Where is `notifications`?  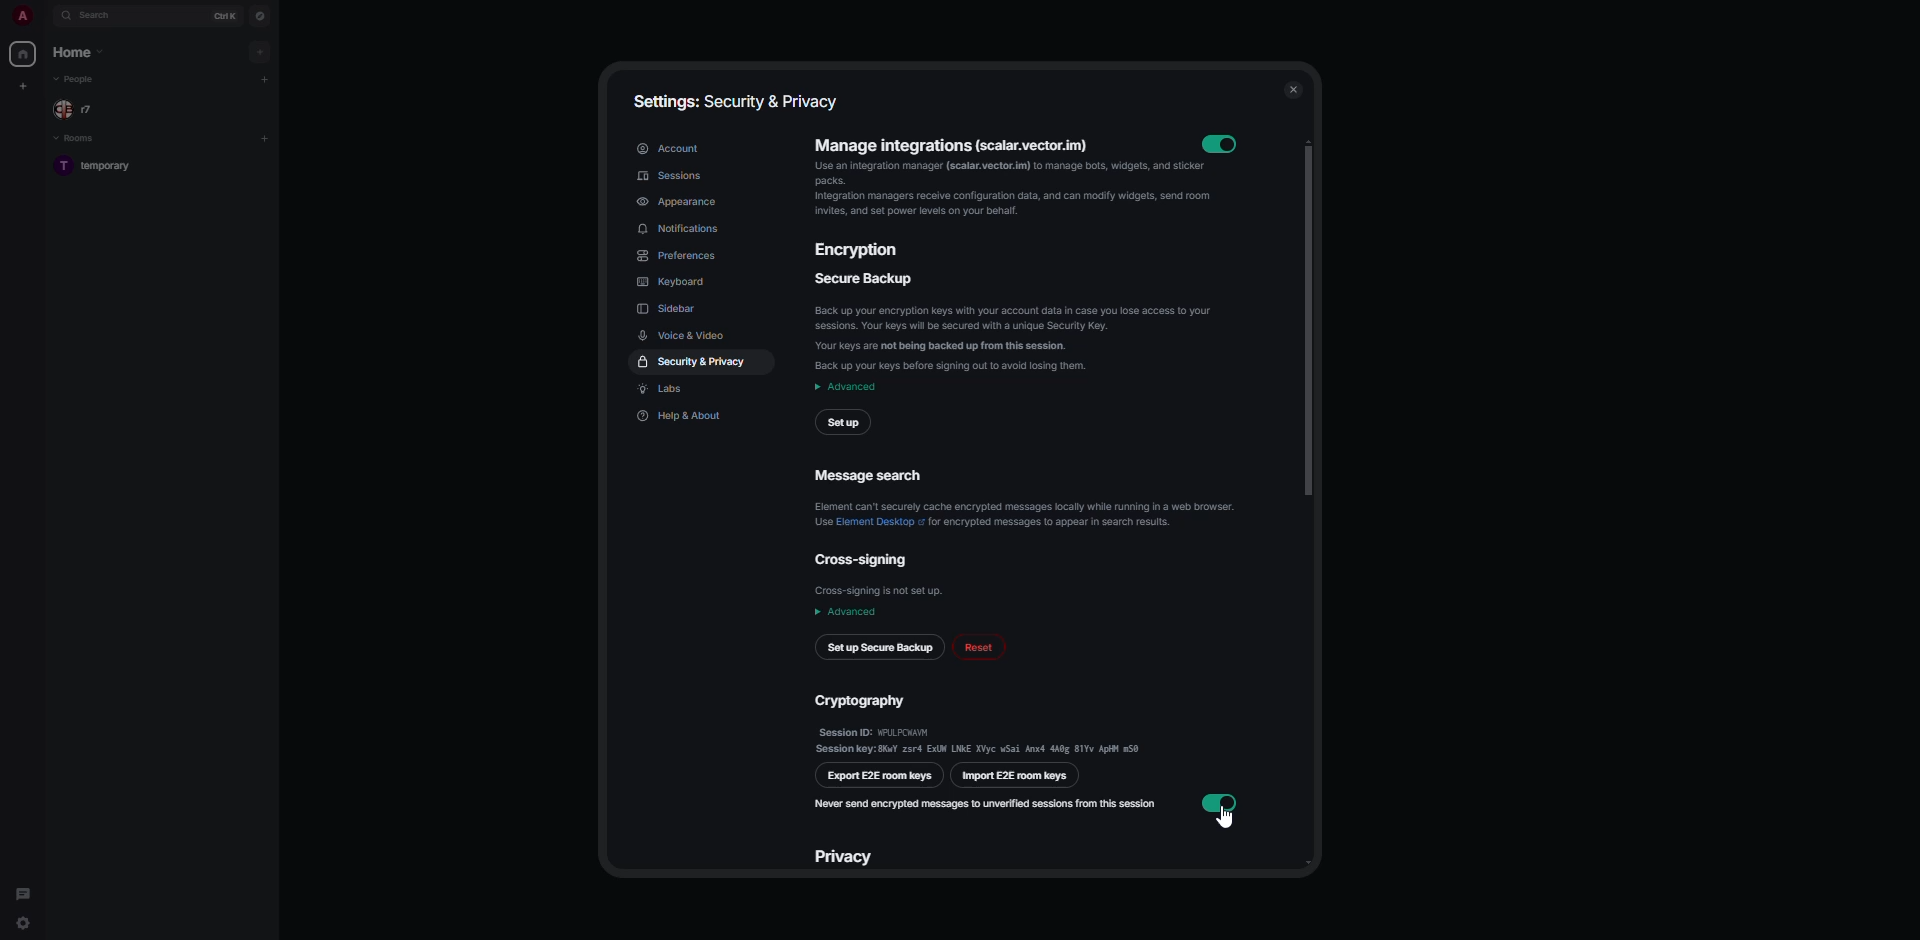
notifications is located at coordinates (685, 229).